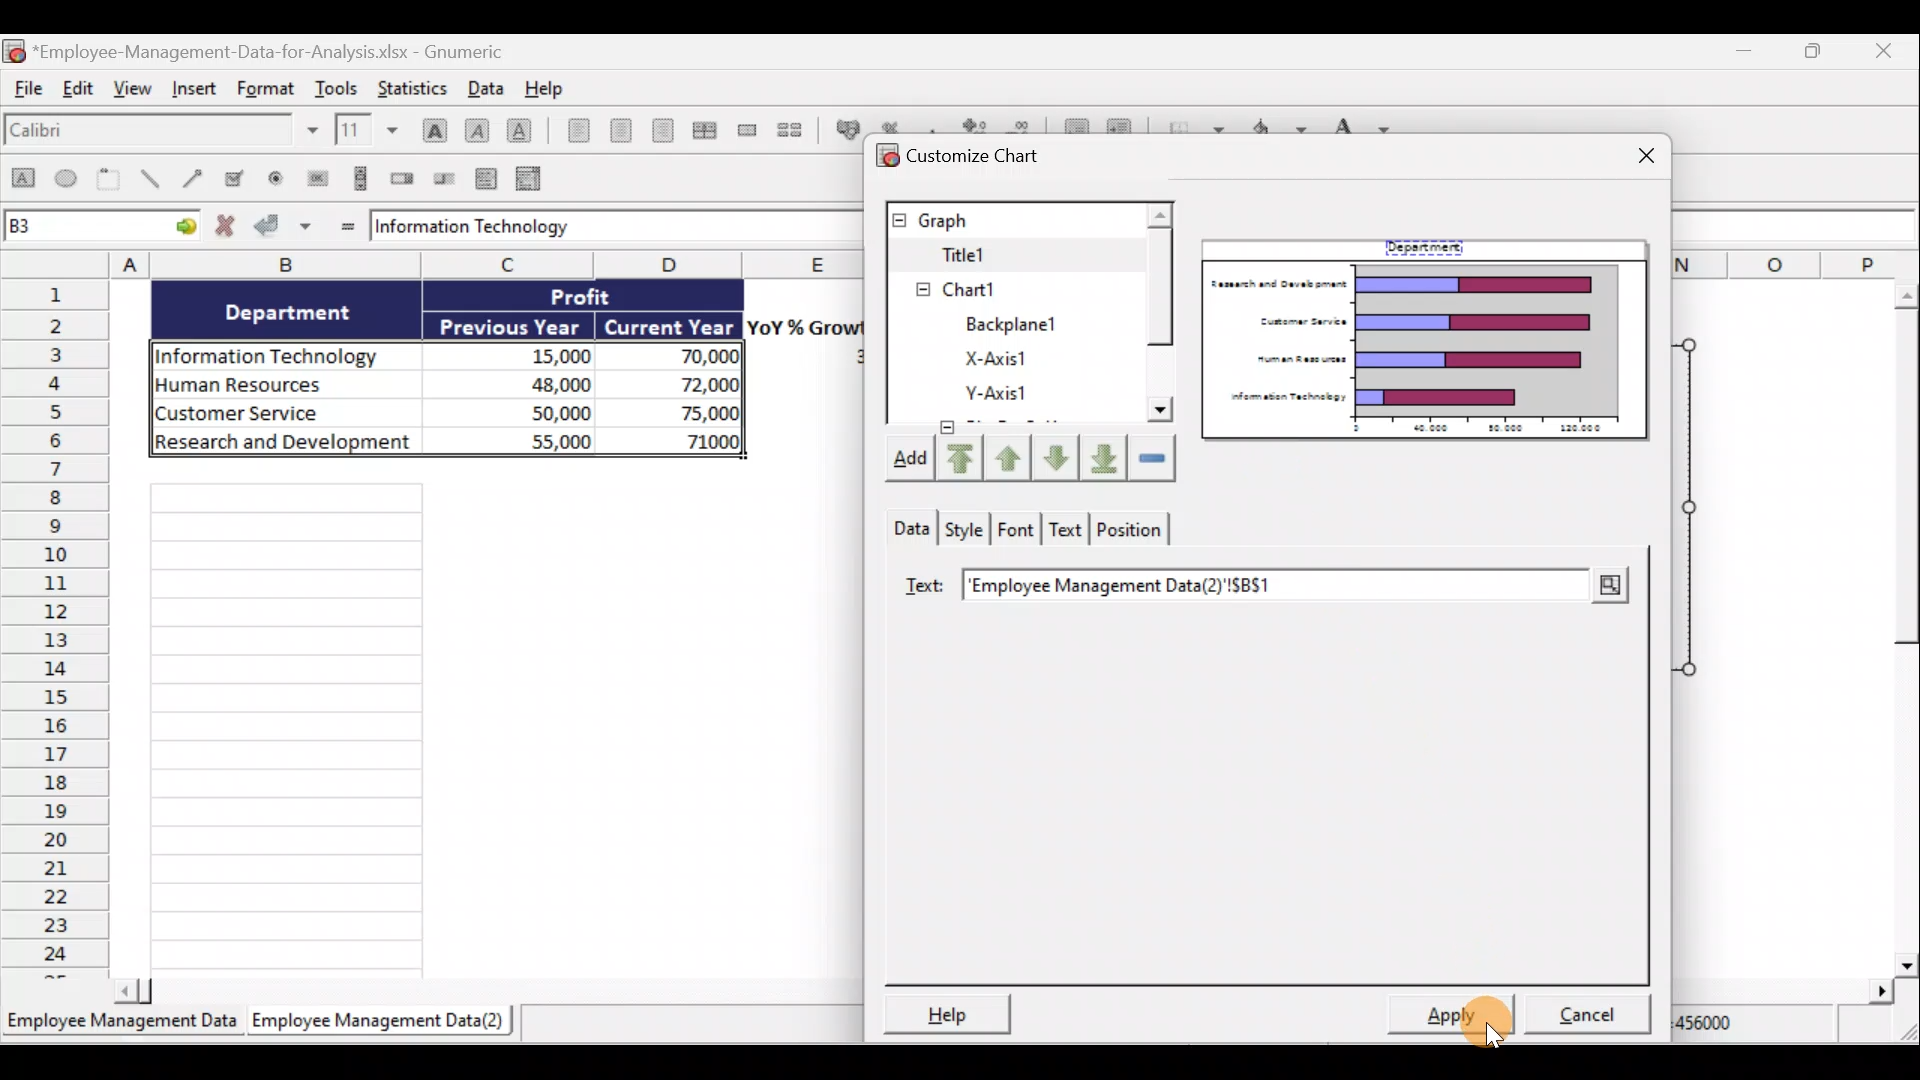 This screenshot has height=1080, width=1920. I want to click on YoY % Growth, so click(806, 326).